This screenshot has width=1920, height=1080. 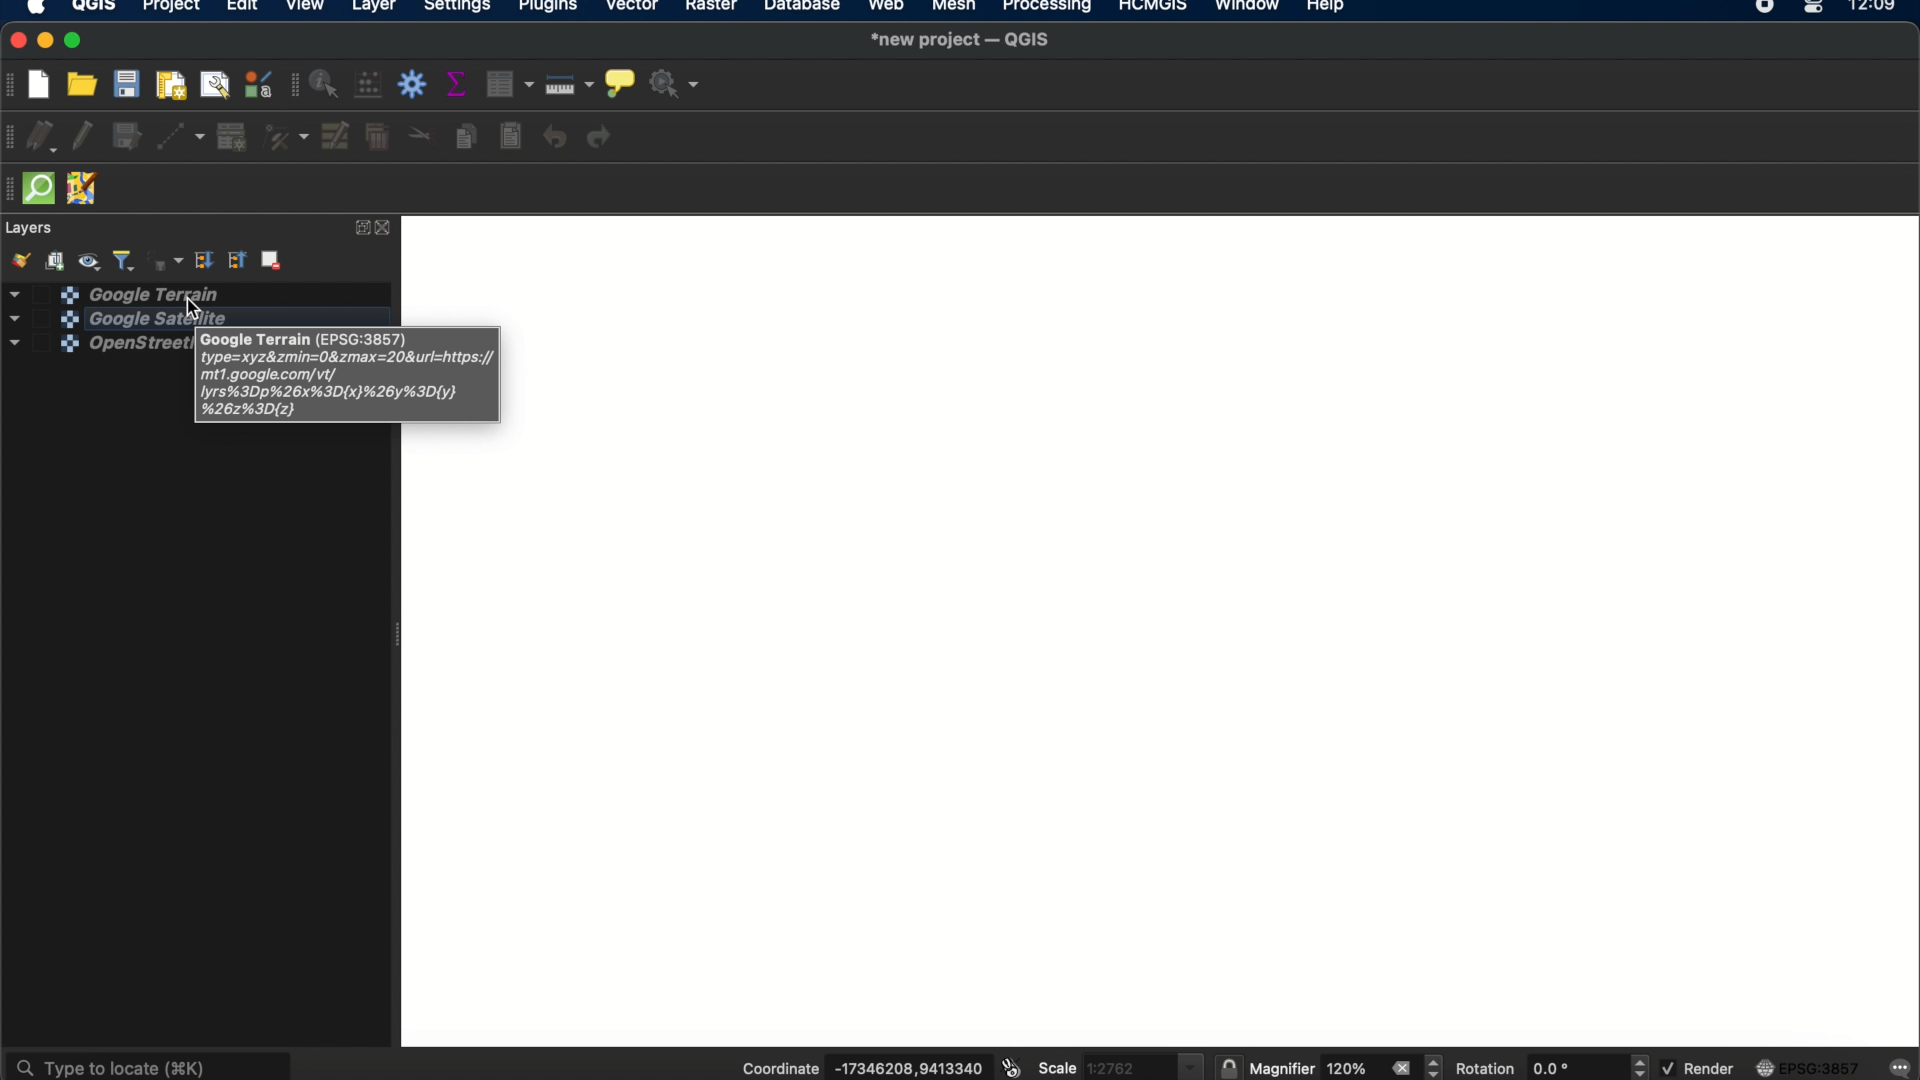 What do you see at coordinates (170, 8) in the screenshot?
I see `project` at bounding box center [170, 8].